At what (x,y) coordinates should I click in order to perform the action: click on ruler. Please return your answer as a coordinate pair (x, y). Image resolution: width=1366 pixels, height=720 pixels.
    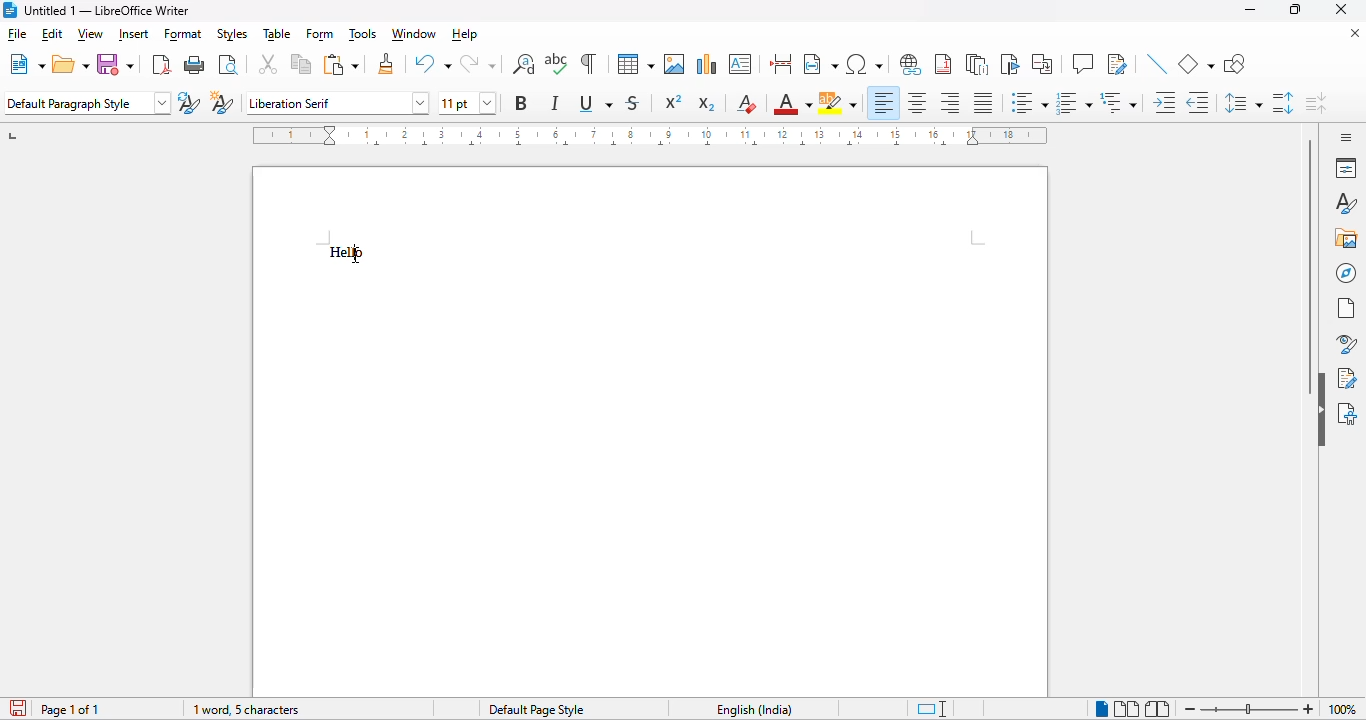
    Looking at the image, I should click on (650, 134).